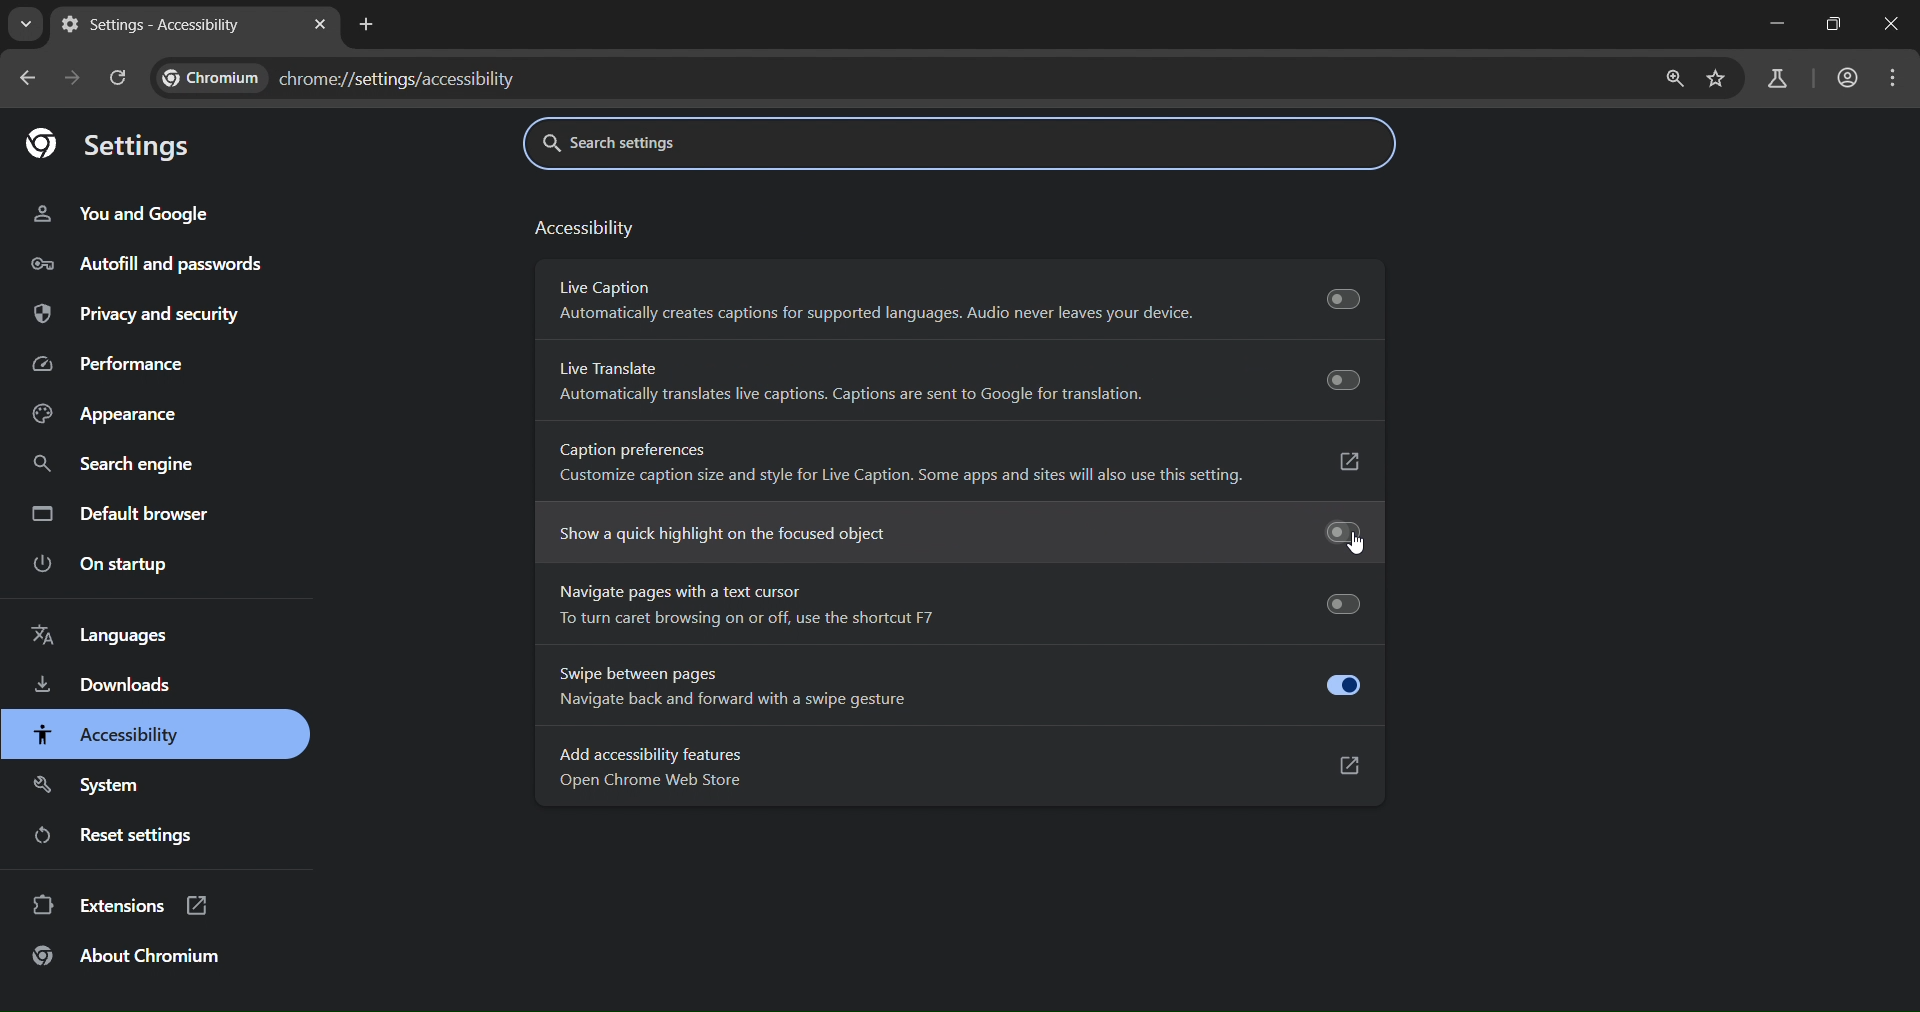 The width and height of the screenshot is (1920, 1012). Describe the element at coordinates (107, 365) in the screenshot. I see `performance` at that location.